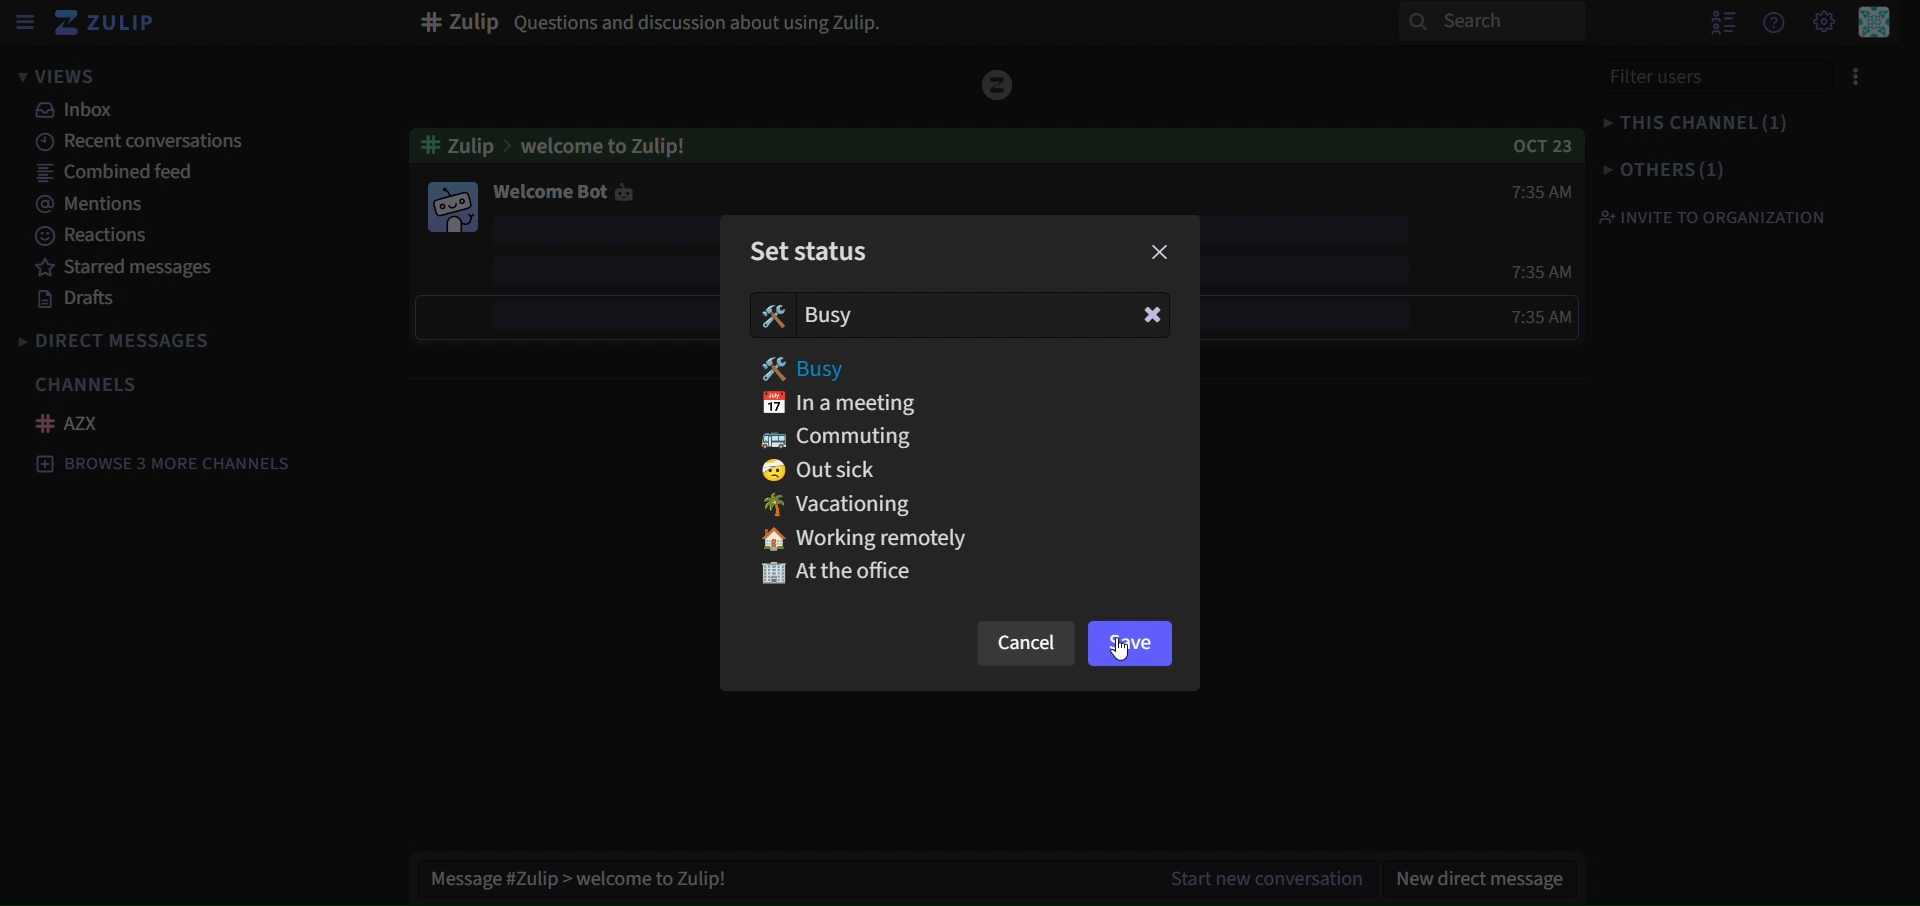  What do you see at coordinates (1504, 315) in the screenshot?
I see `7:35 am` at bounding box center [1504, 315].